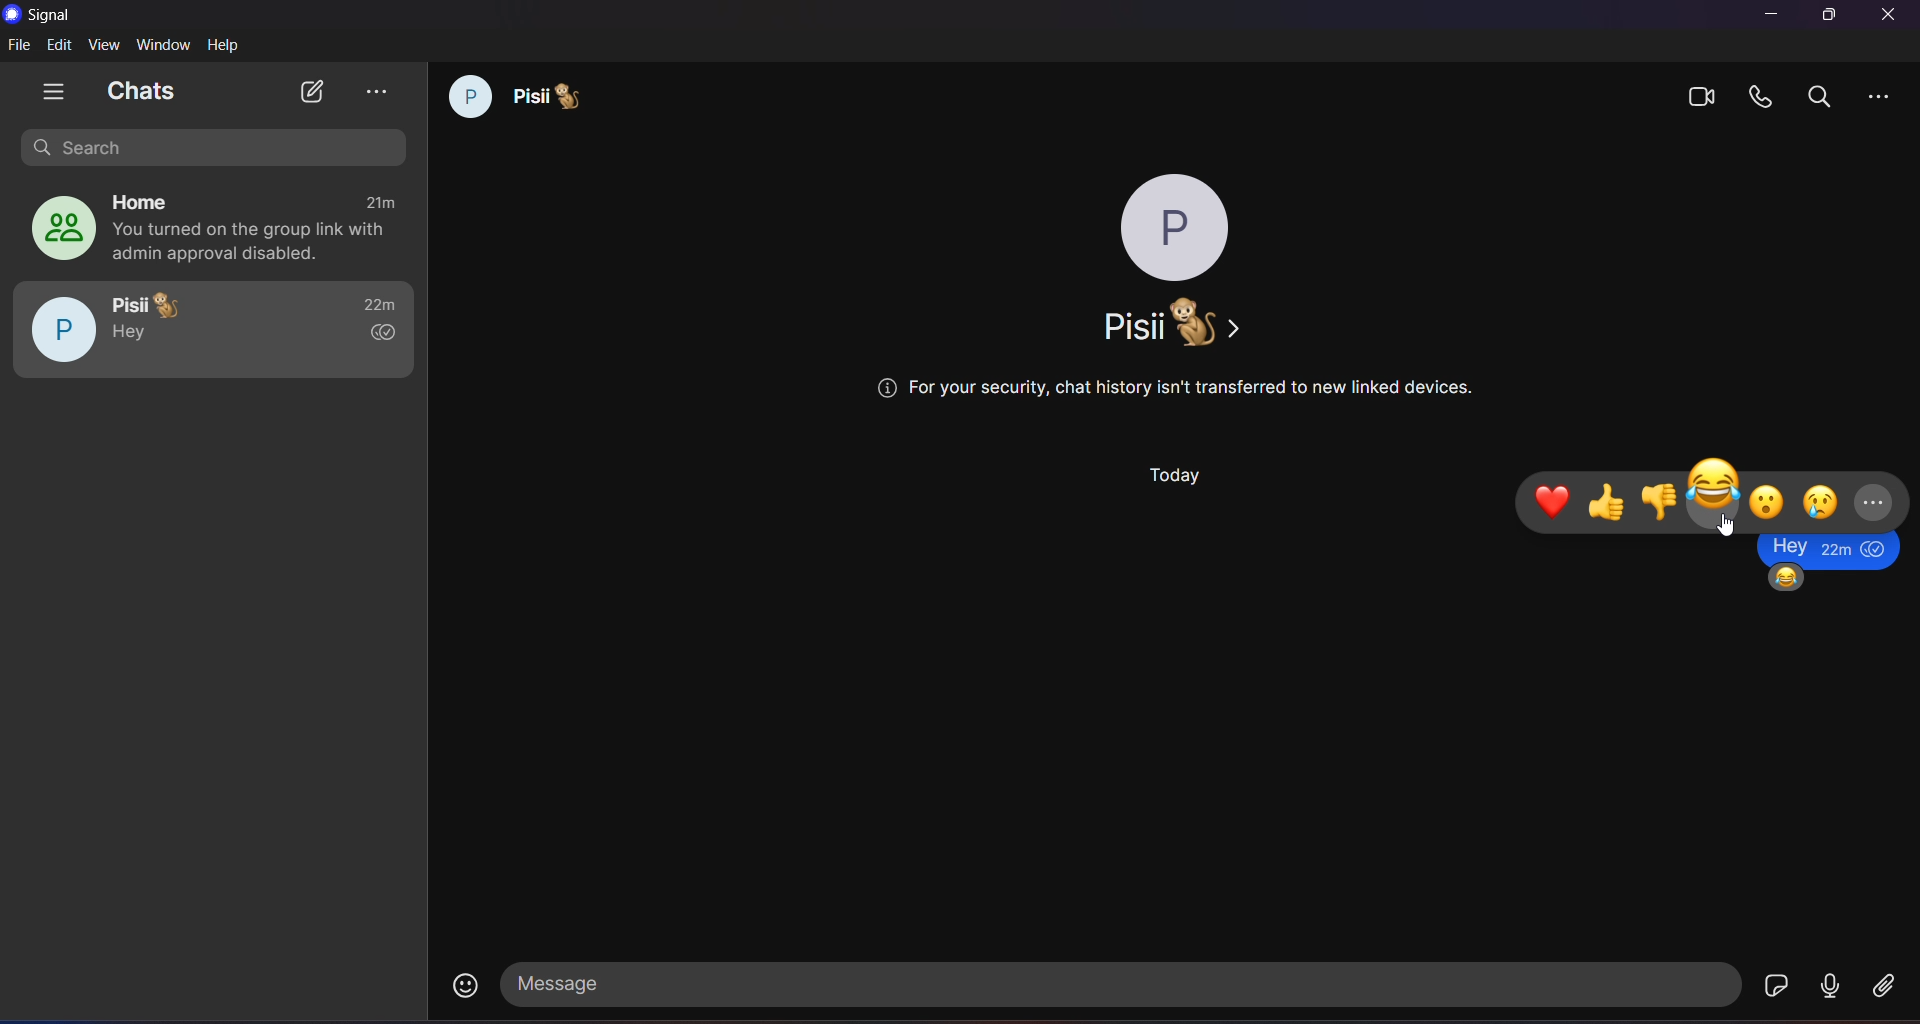 This screenshot has width=1920, height=1024. I want to click on help, so click(225, 45).